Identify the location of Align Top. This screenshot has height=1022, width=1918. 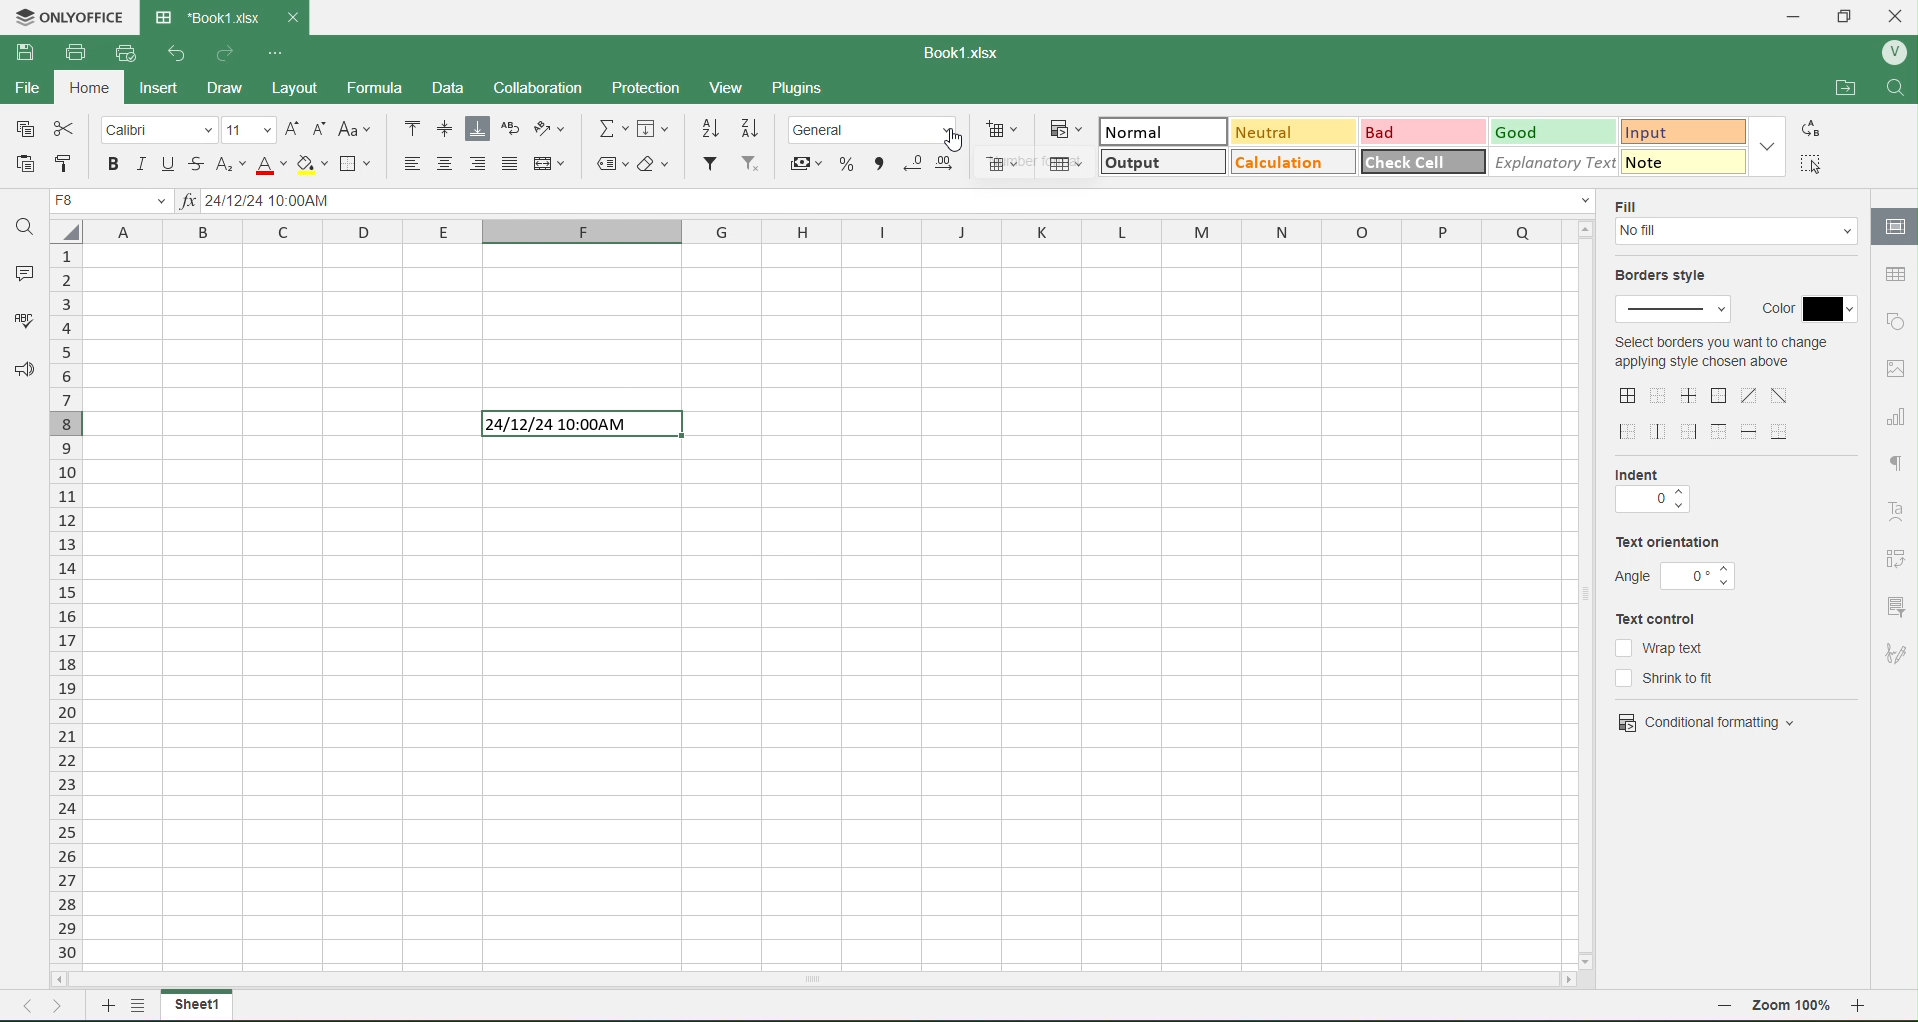
(413, 127).